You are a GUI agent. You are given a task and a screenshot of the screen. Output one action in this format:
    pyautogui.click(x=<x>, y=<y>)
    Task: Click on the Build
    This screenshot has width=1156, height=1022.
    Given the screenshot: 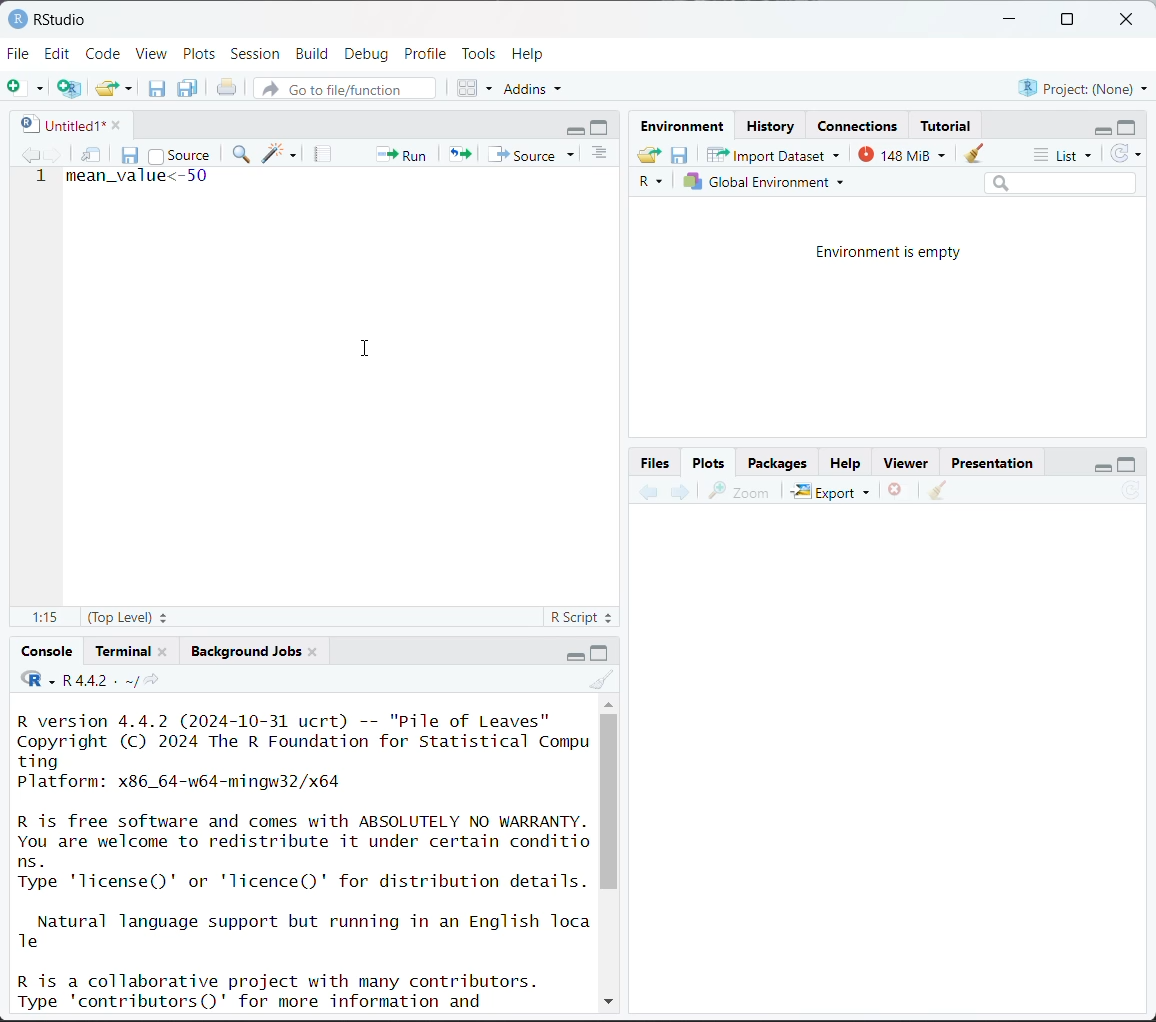 What is the action you would take?
    pyautogui.click(x=315, y=54)
    